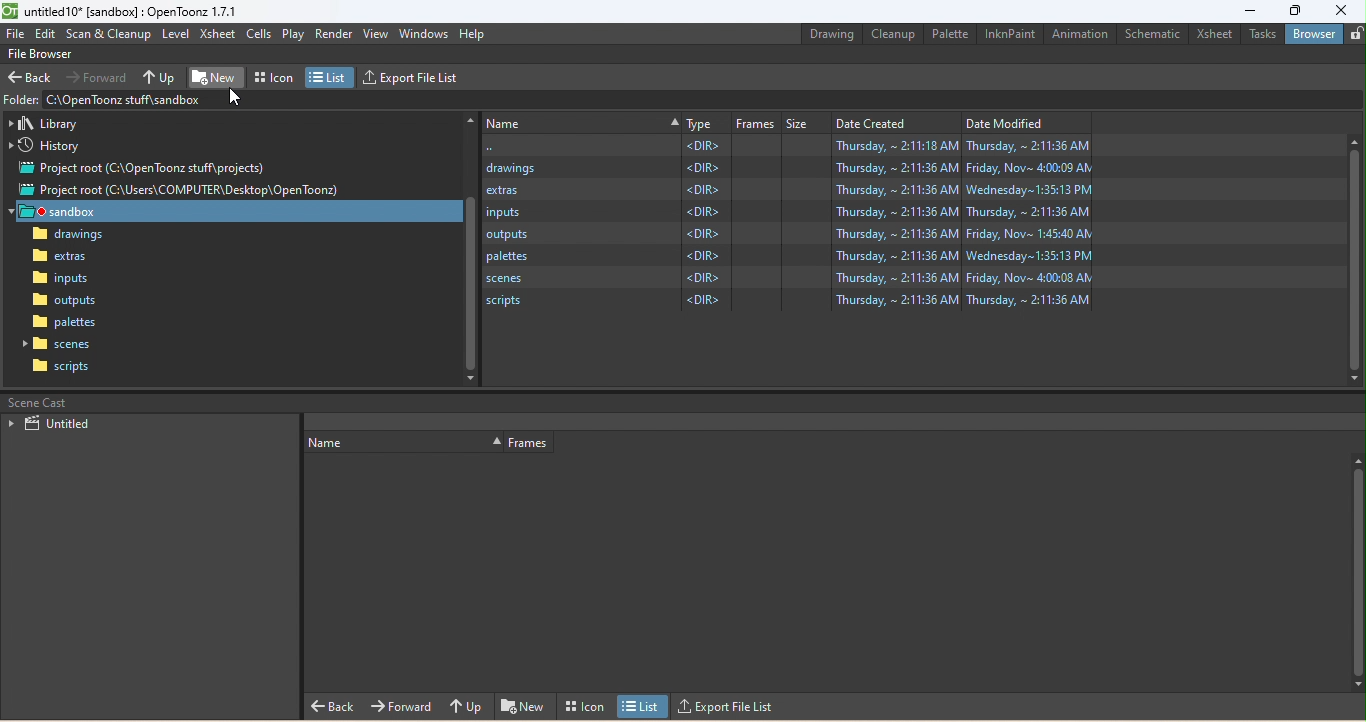  What do you see at coordinates (894, 123) in the screenshot?
I see `Date created` at bounding box center [894, 123].